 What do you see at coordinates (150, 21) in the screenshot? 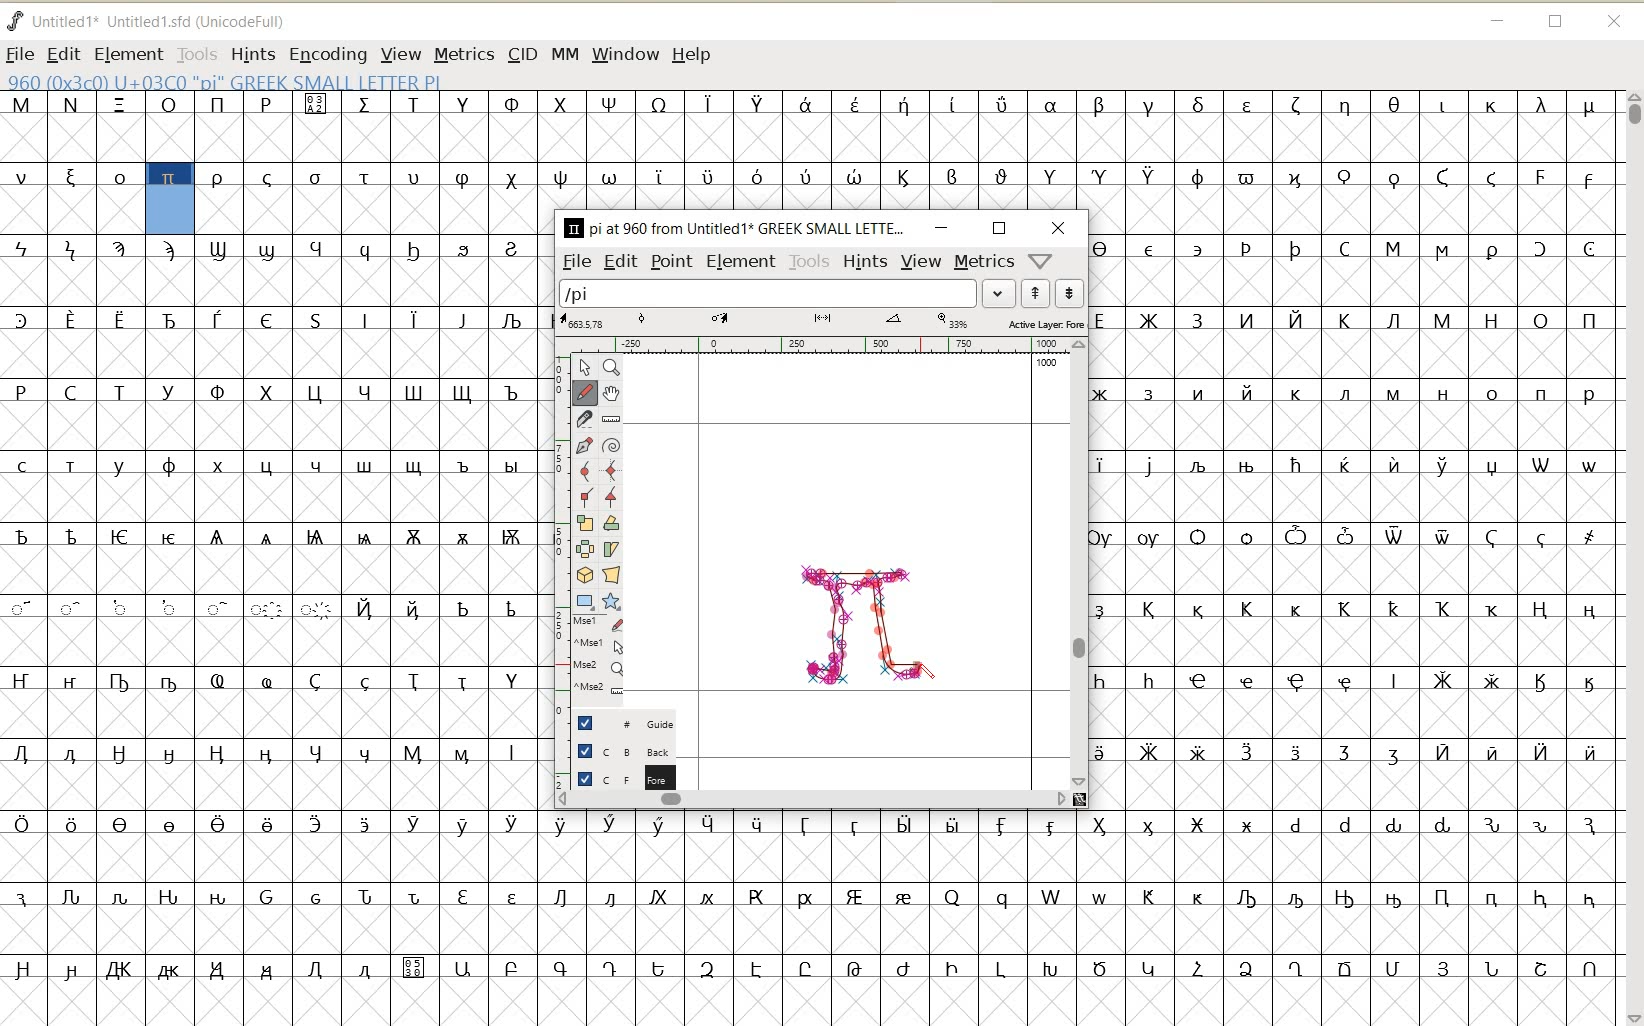
I see `FONT NAME` at bounding box center [150, 21].